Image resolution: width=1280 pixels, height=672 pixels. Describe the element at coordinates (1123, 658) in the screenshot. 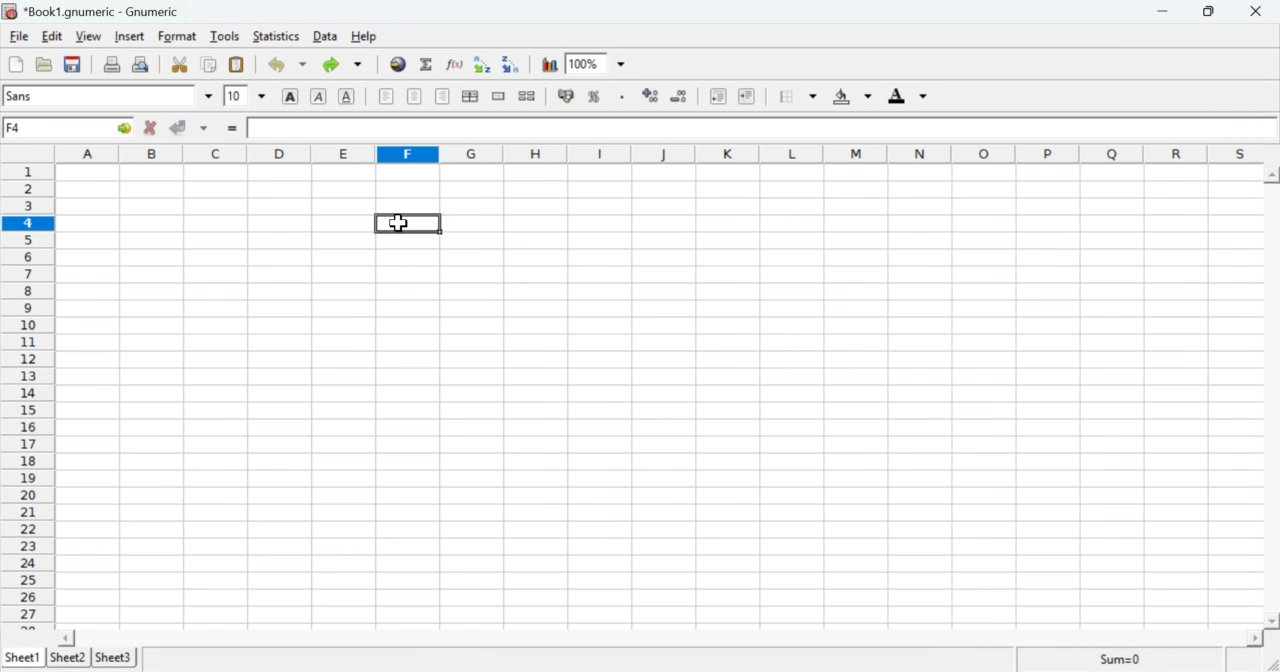

I see `Sum=0` at that location.